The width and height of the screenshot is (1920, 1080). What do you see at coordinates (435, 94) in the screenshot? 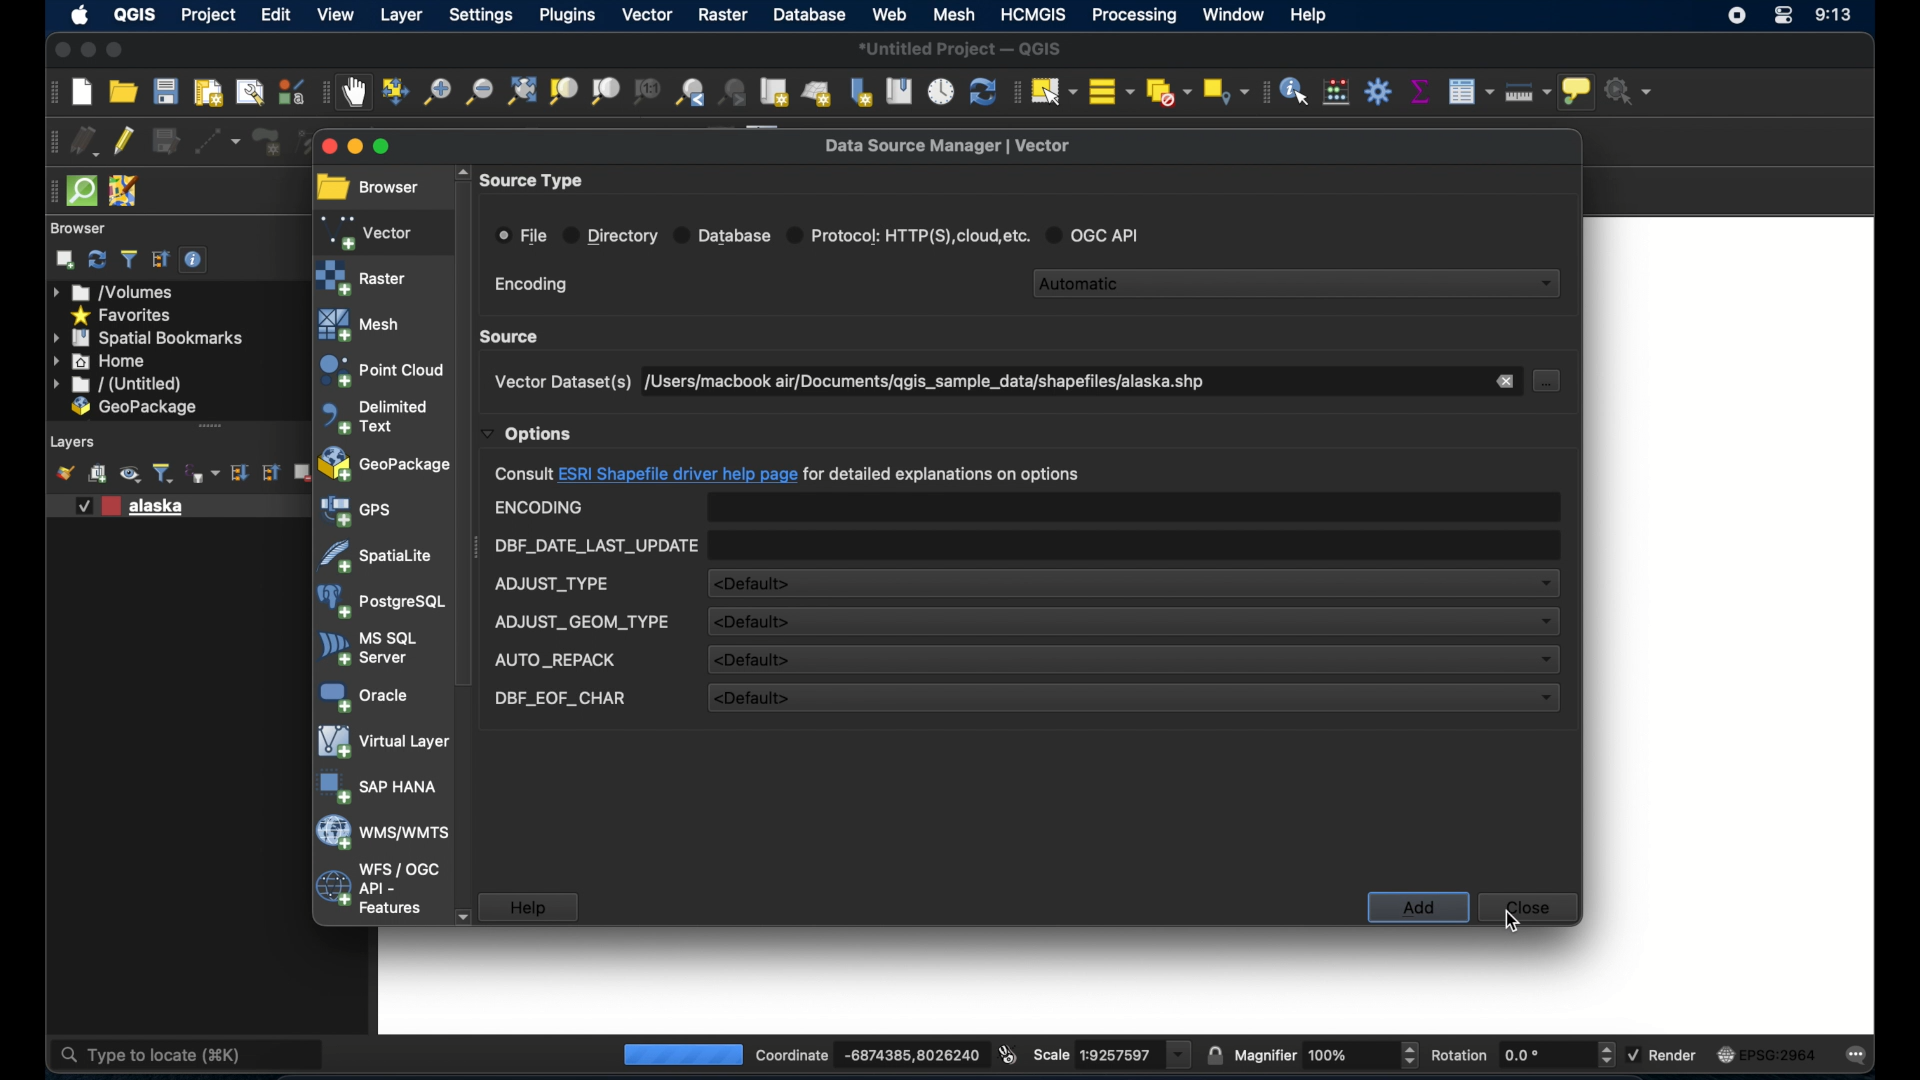
I see `zoom in` at bounding box center [435, 94].